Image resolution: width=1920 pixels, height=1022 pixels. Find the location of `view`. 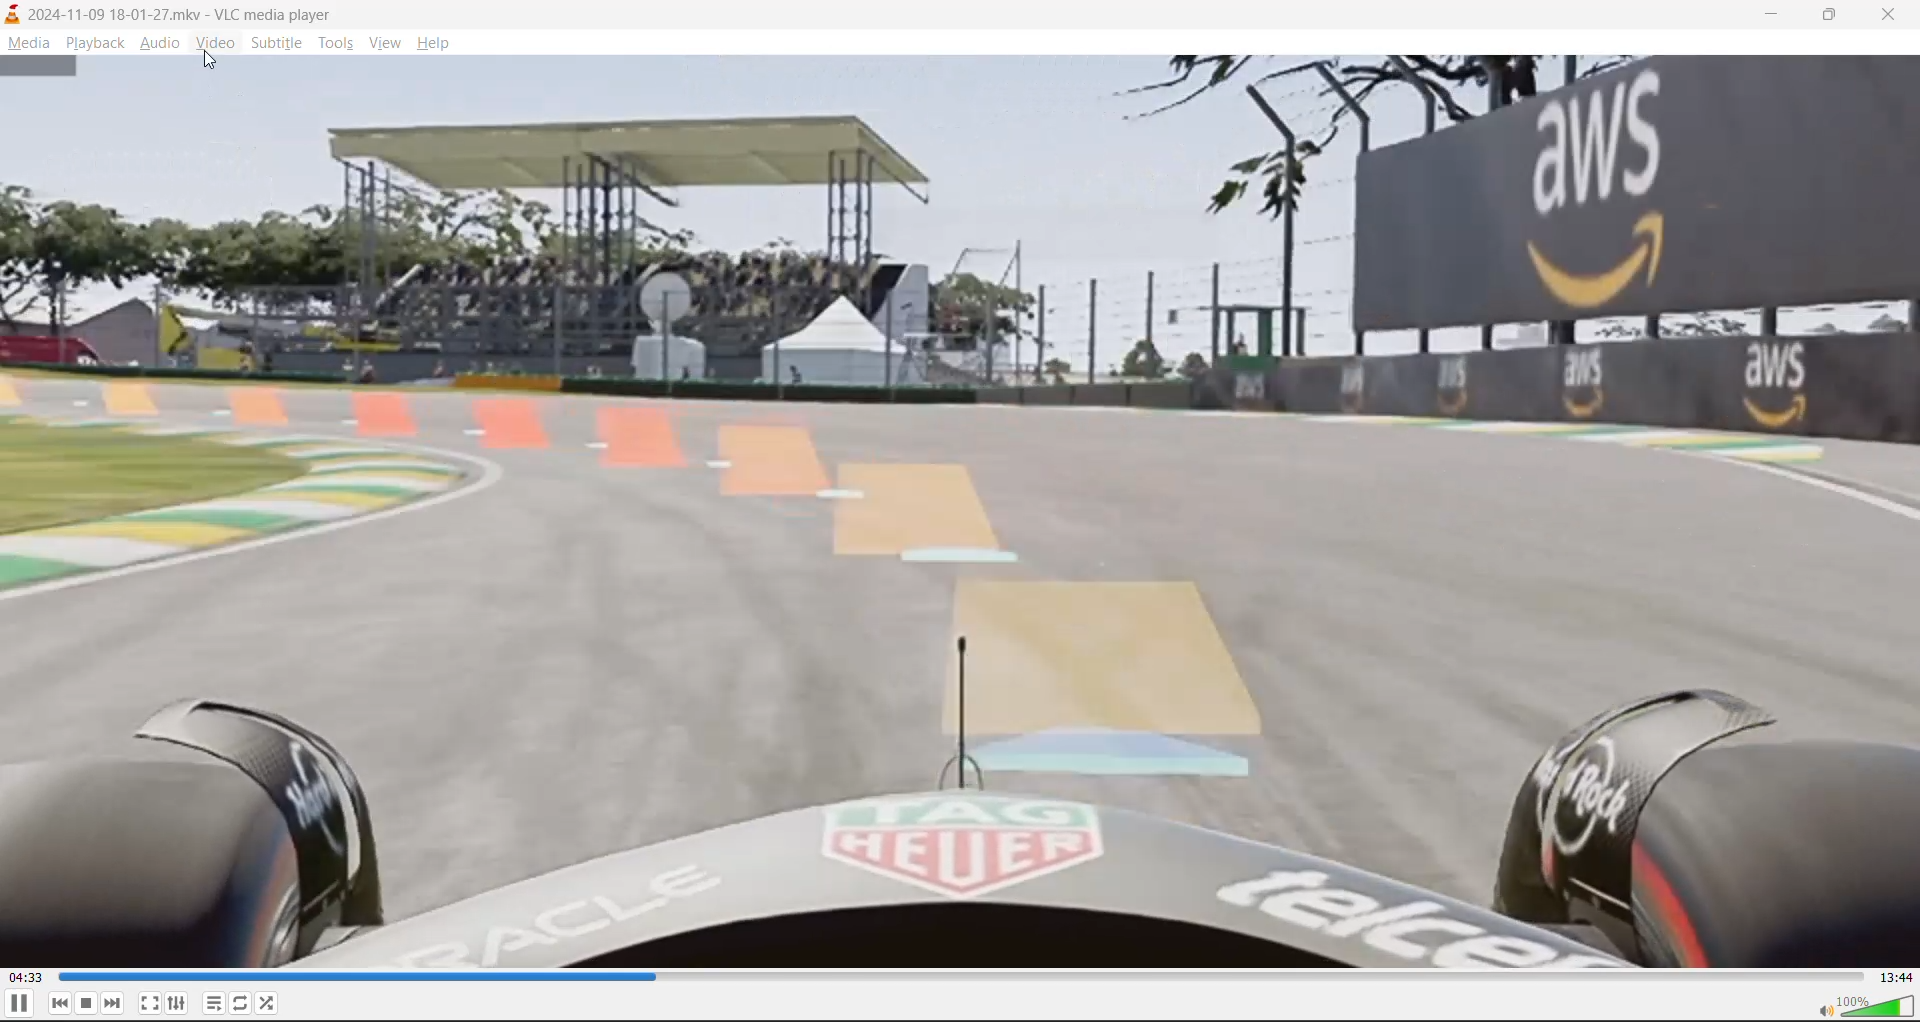

view is located at coordinates (381, 43).